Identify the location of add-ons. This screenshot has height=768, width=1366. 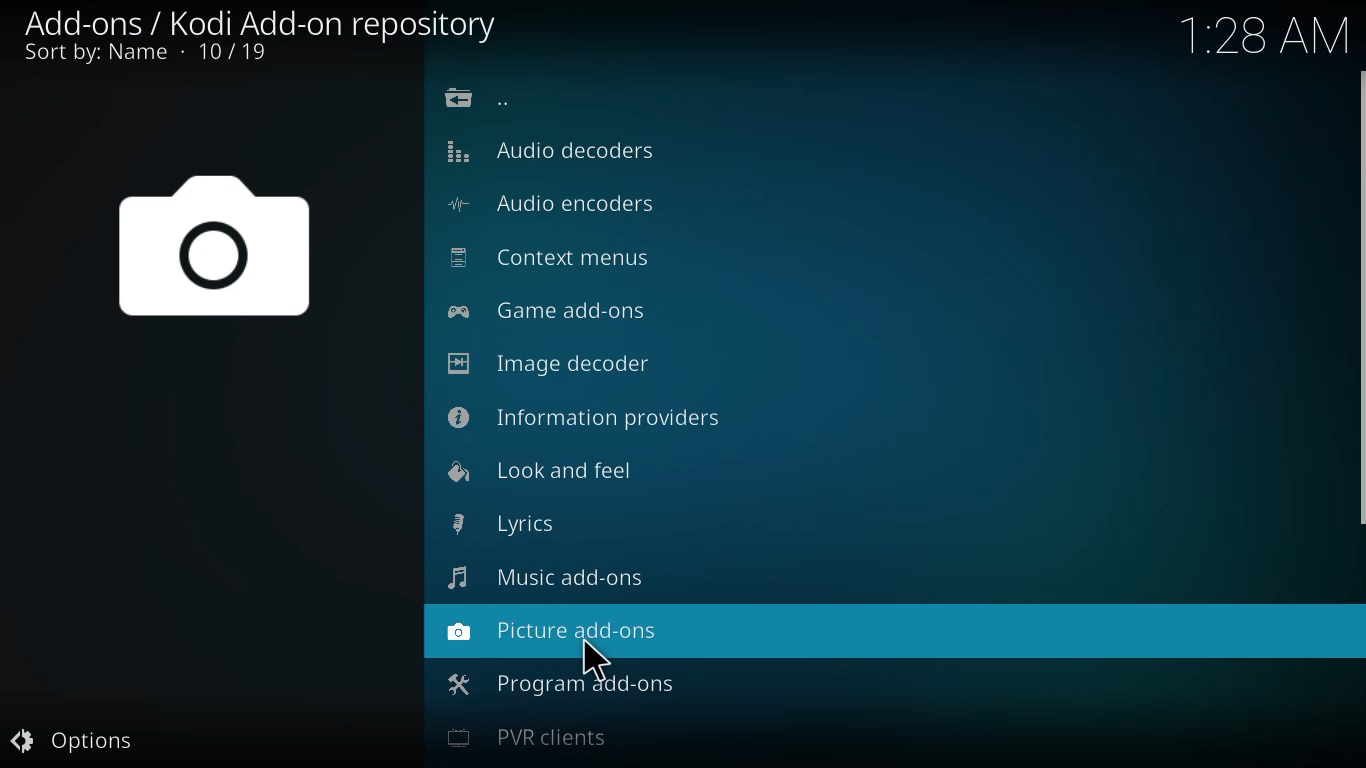
(250, 20).